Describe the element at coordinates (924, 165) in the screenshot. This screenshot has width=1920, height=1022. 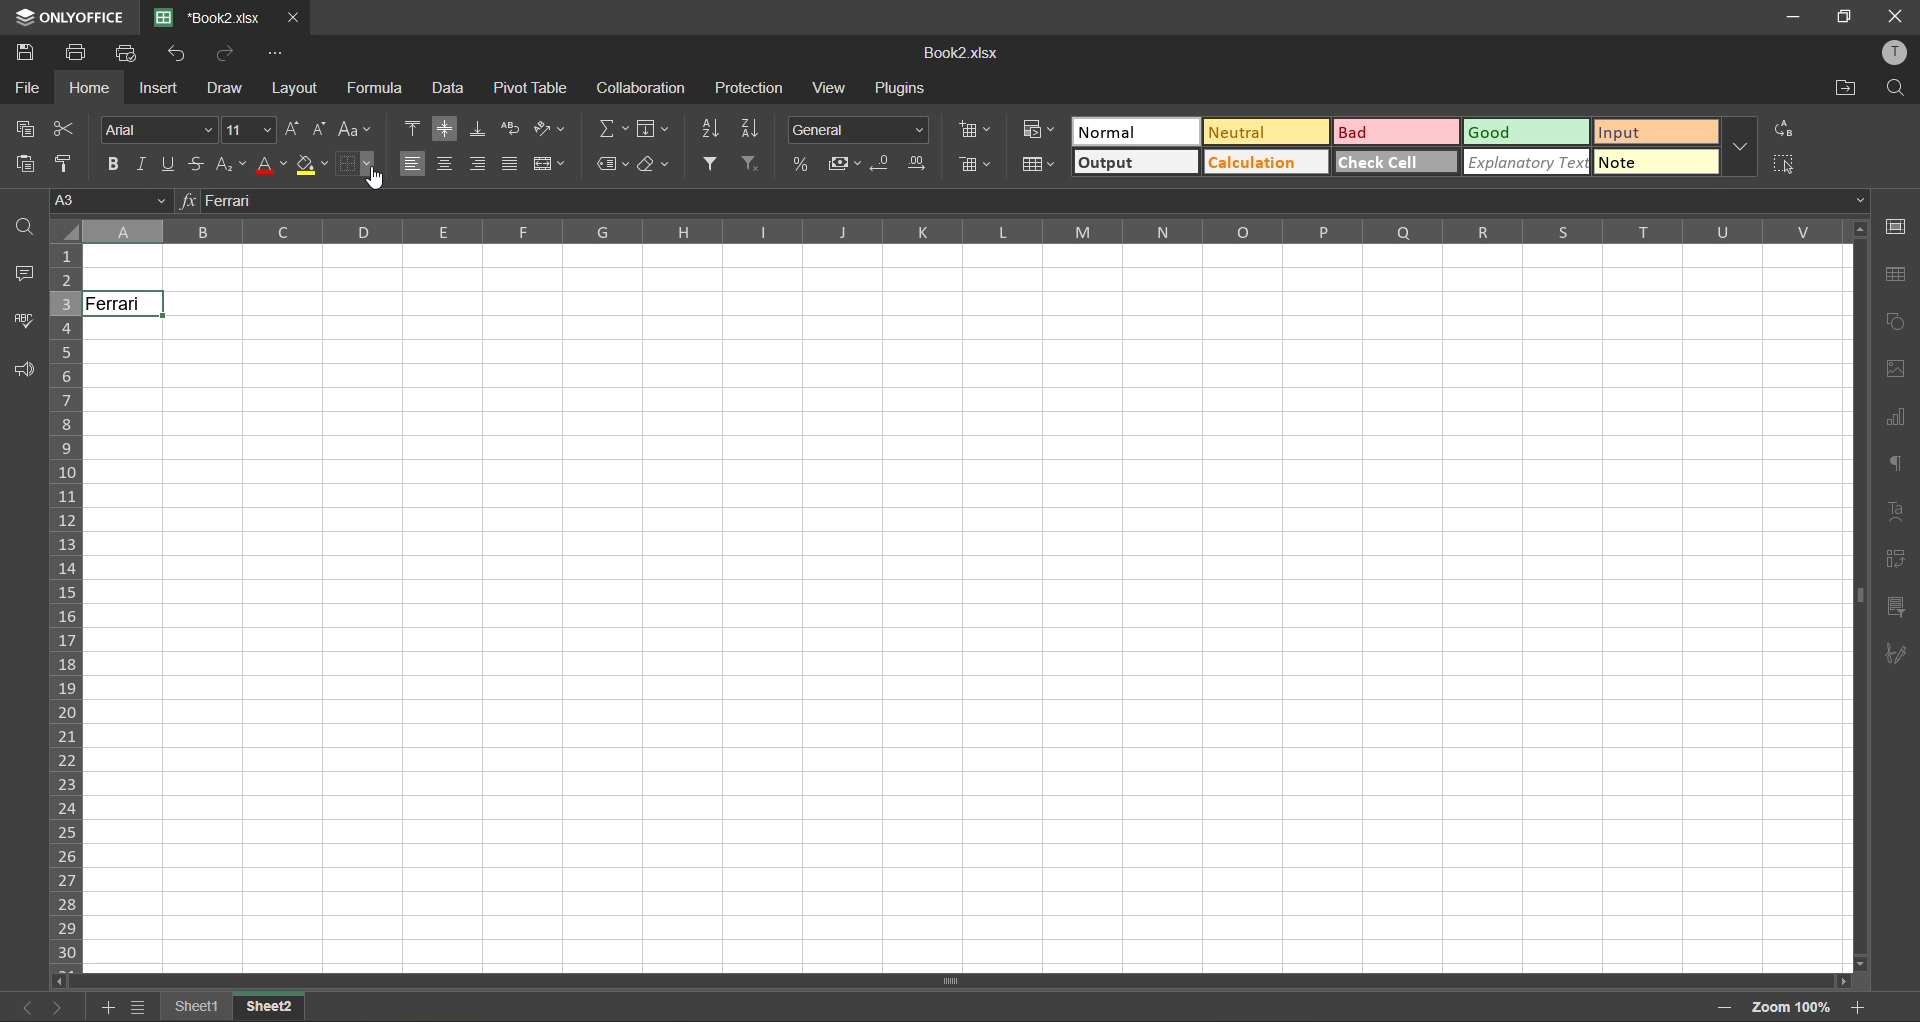
I see `increase decimal` at that location.